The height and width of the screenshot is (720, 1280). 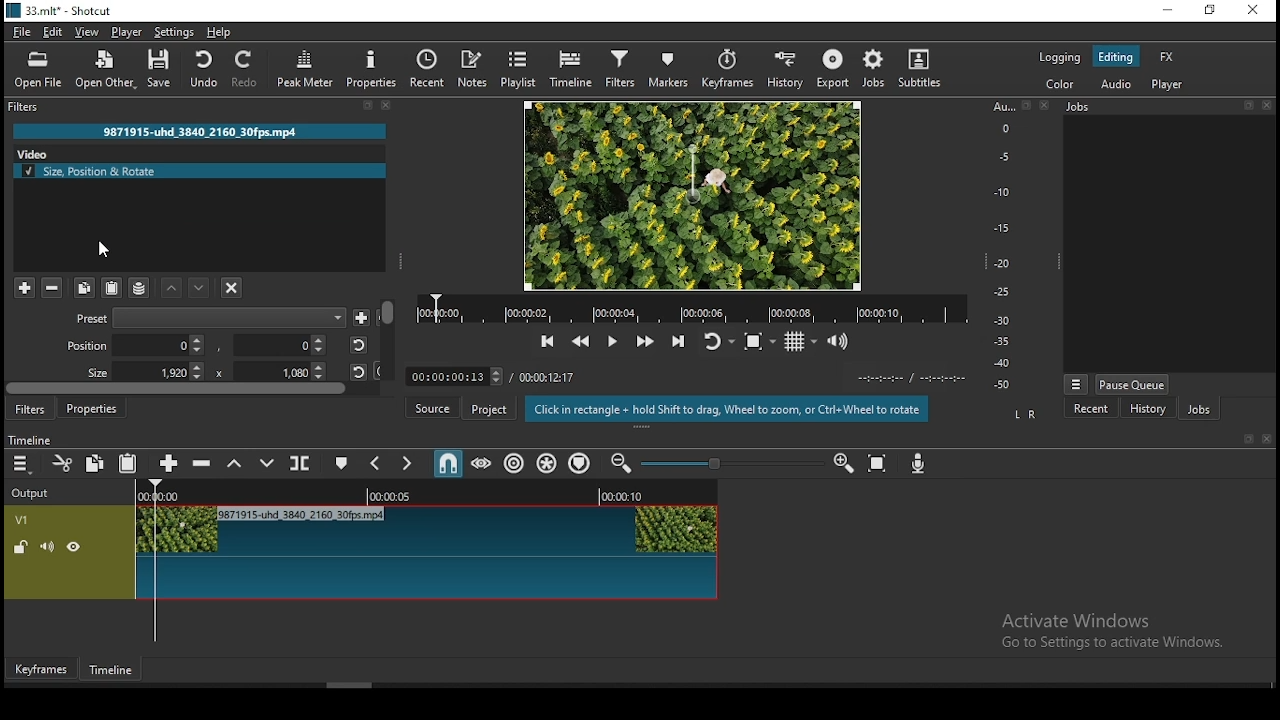 I want to click on close, so click(x=387, y=105).